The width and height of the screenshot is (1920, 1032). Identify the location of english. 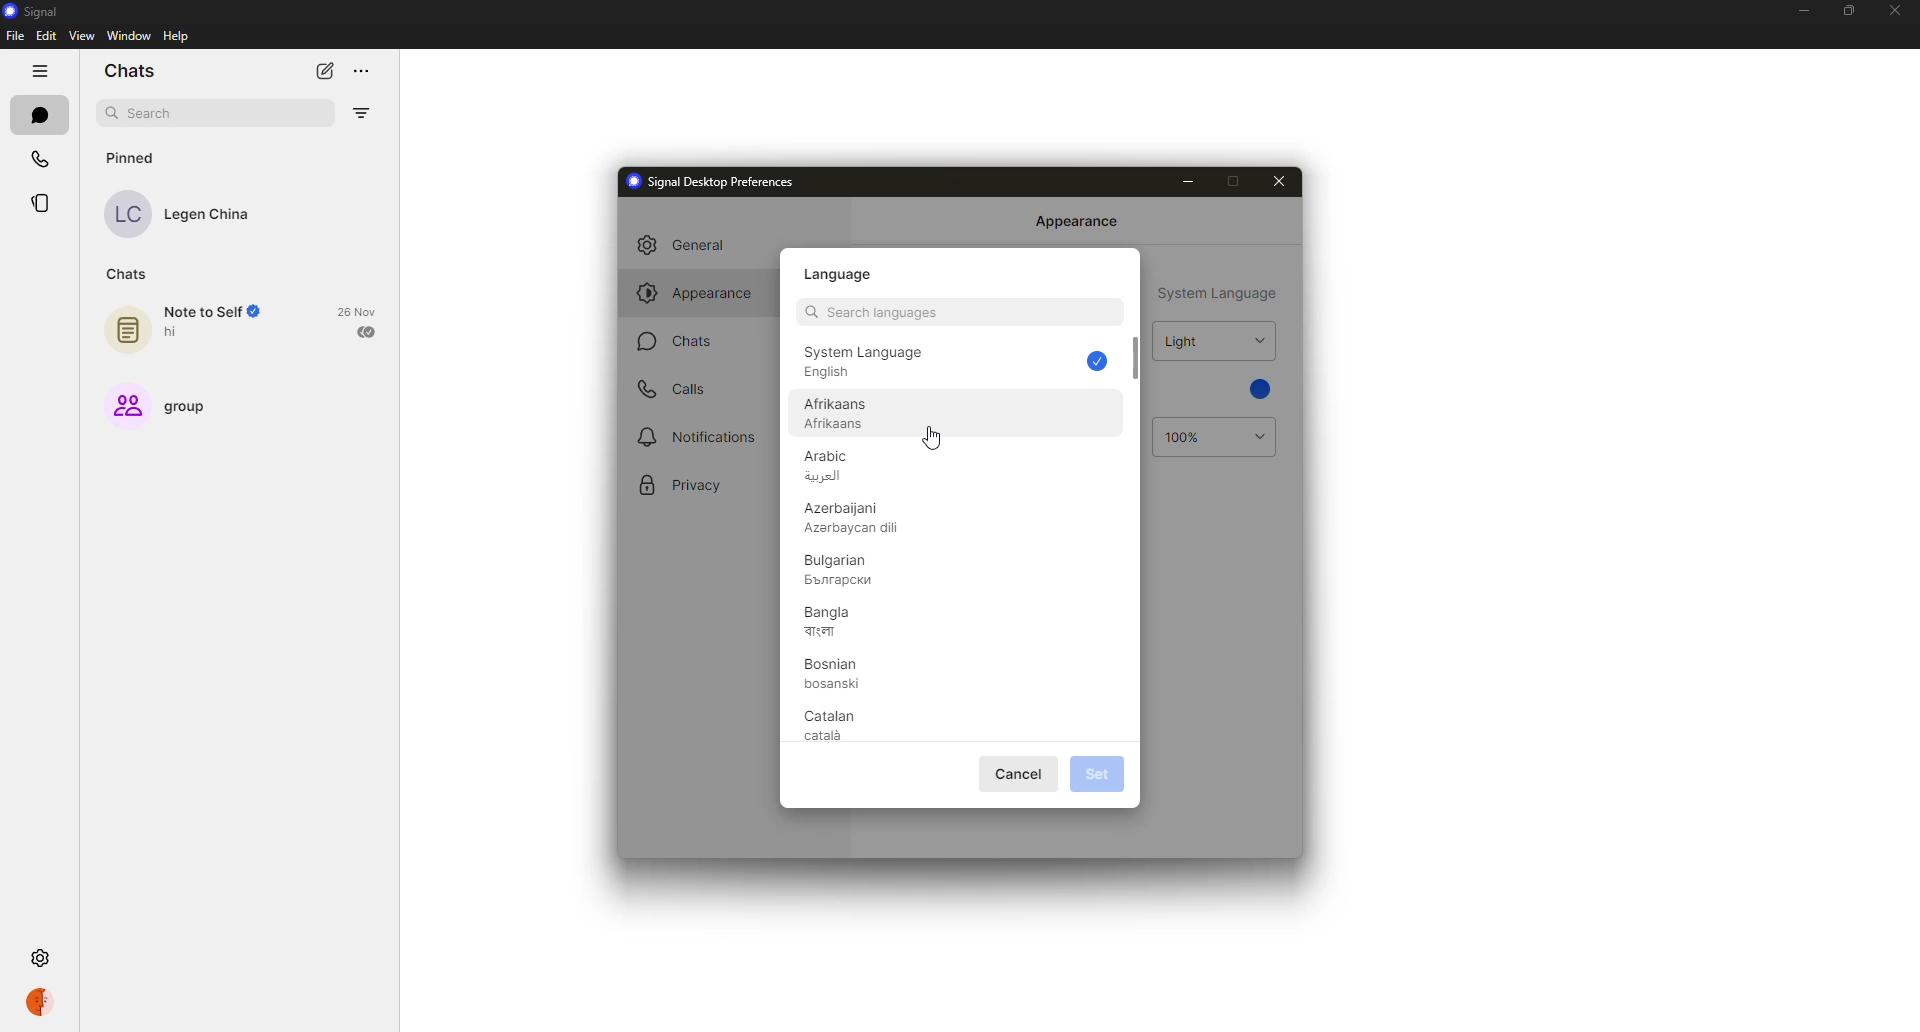
(865, 364).